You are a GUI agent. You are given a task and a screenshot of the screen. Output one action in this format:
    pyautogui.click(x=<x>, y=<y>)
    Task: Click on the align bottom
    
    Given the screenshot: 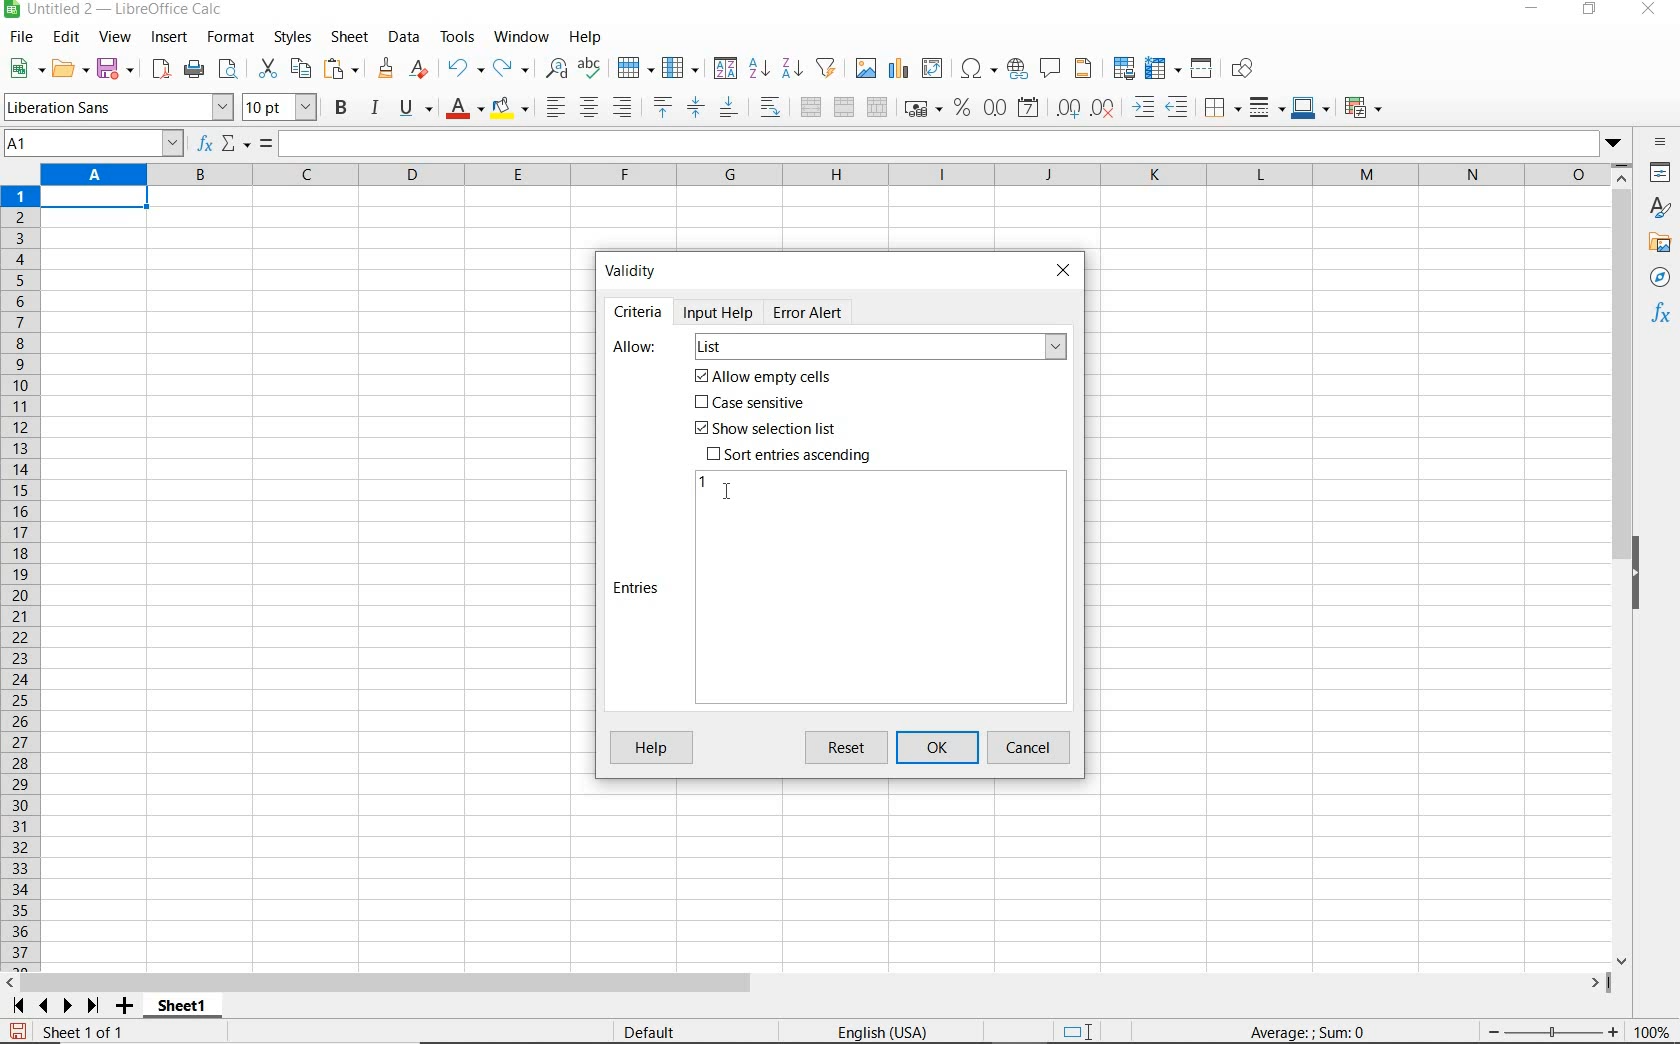 What is the action you would take?
    pyautogui.click(x=727, y=110)
    